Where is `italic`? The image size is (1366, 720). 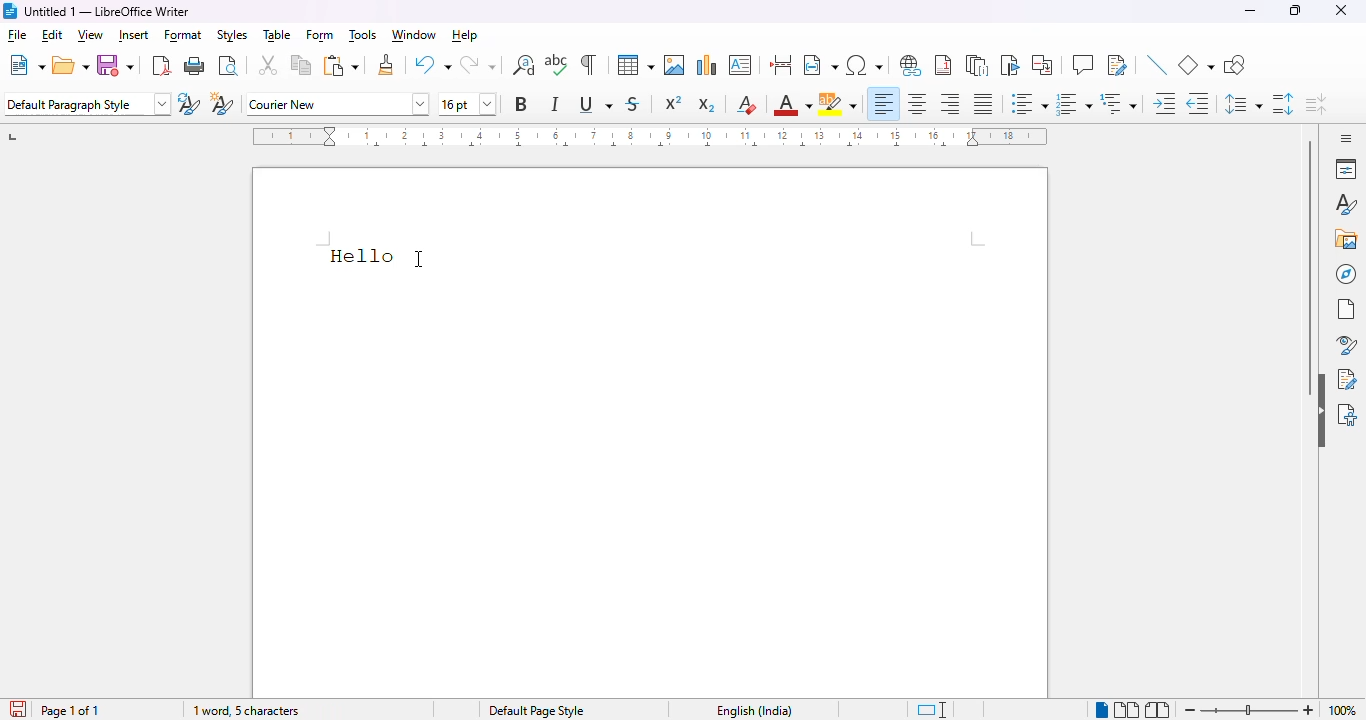 italic is located at coordinates (557, 103).